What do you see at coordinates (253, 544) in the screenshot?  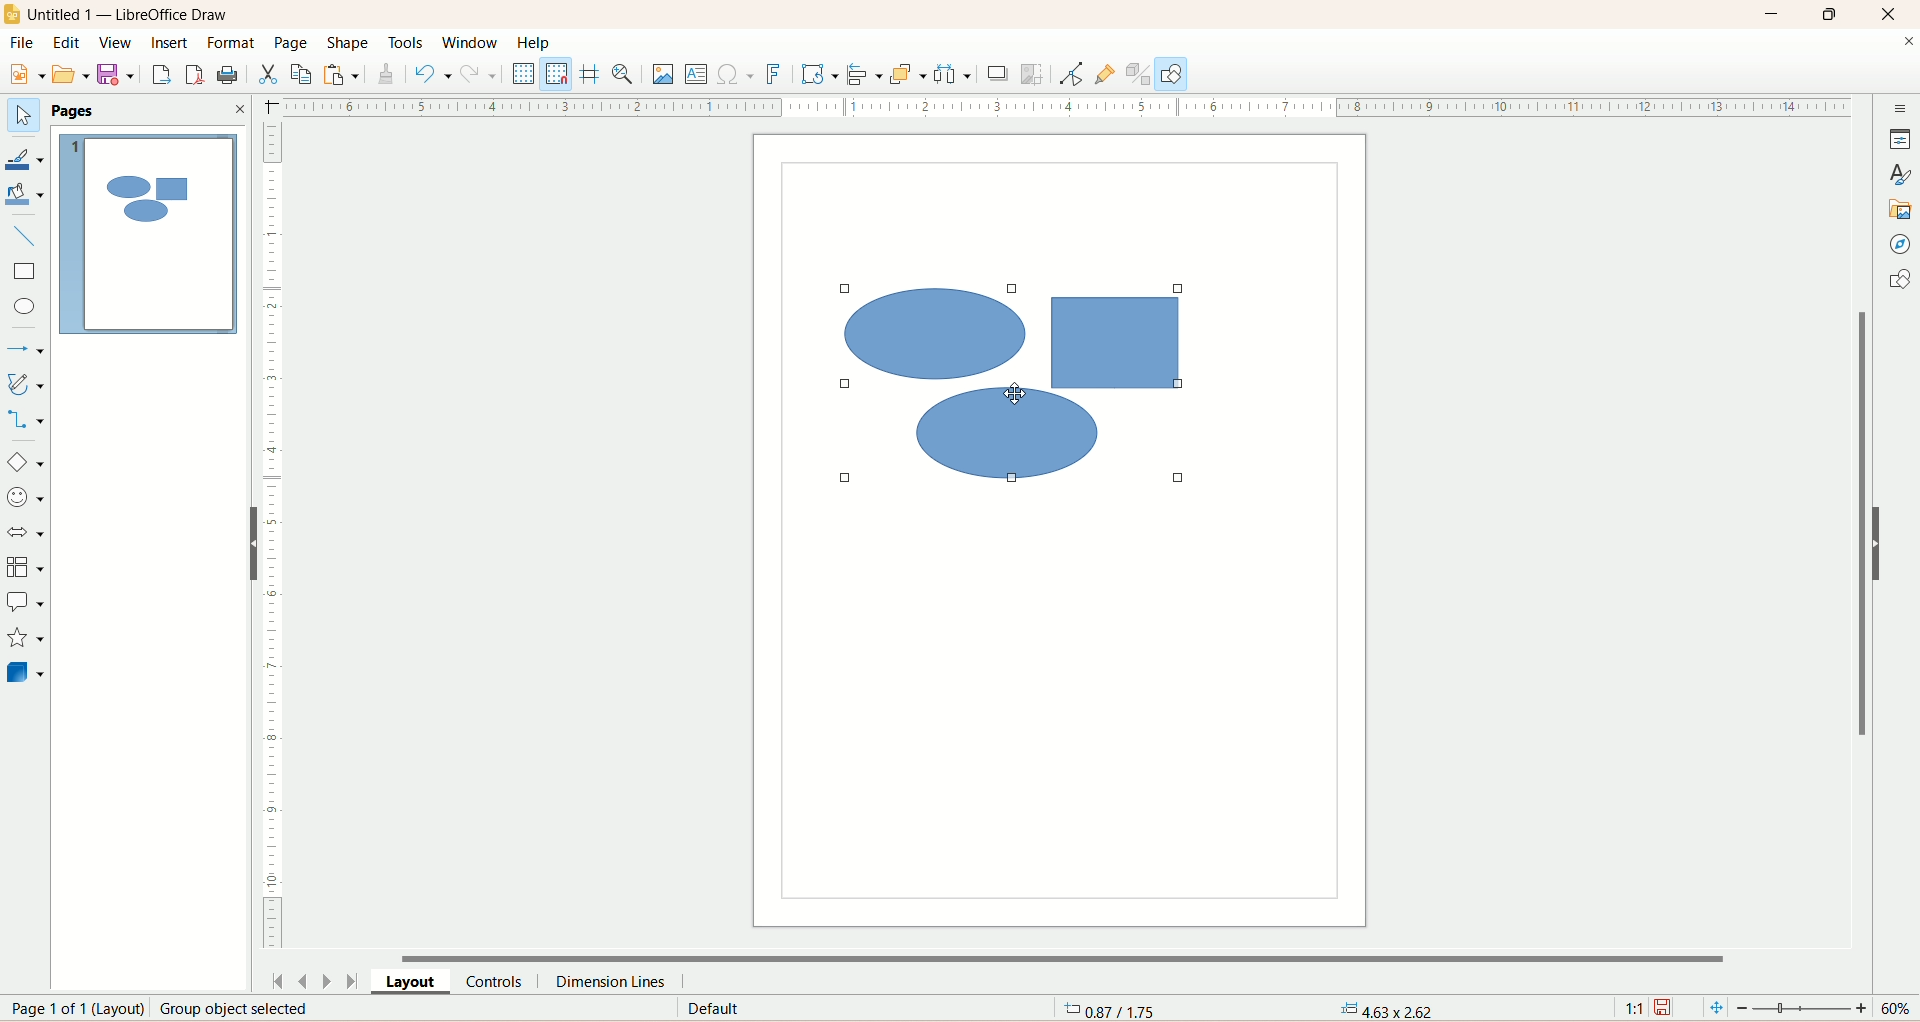 I see `hide` at bounding box center [253, 544].